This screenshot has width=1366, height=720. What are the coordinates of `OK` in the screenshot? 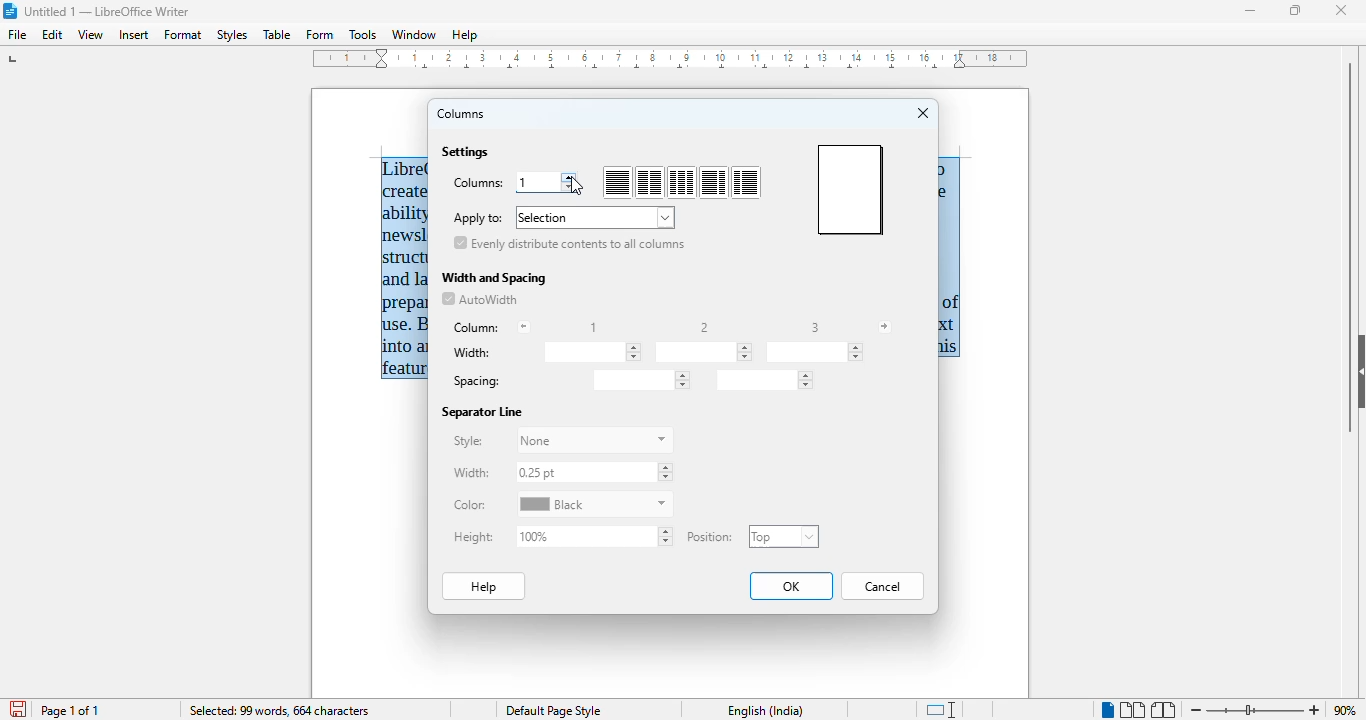 It's located at (791, 586).